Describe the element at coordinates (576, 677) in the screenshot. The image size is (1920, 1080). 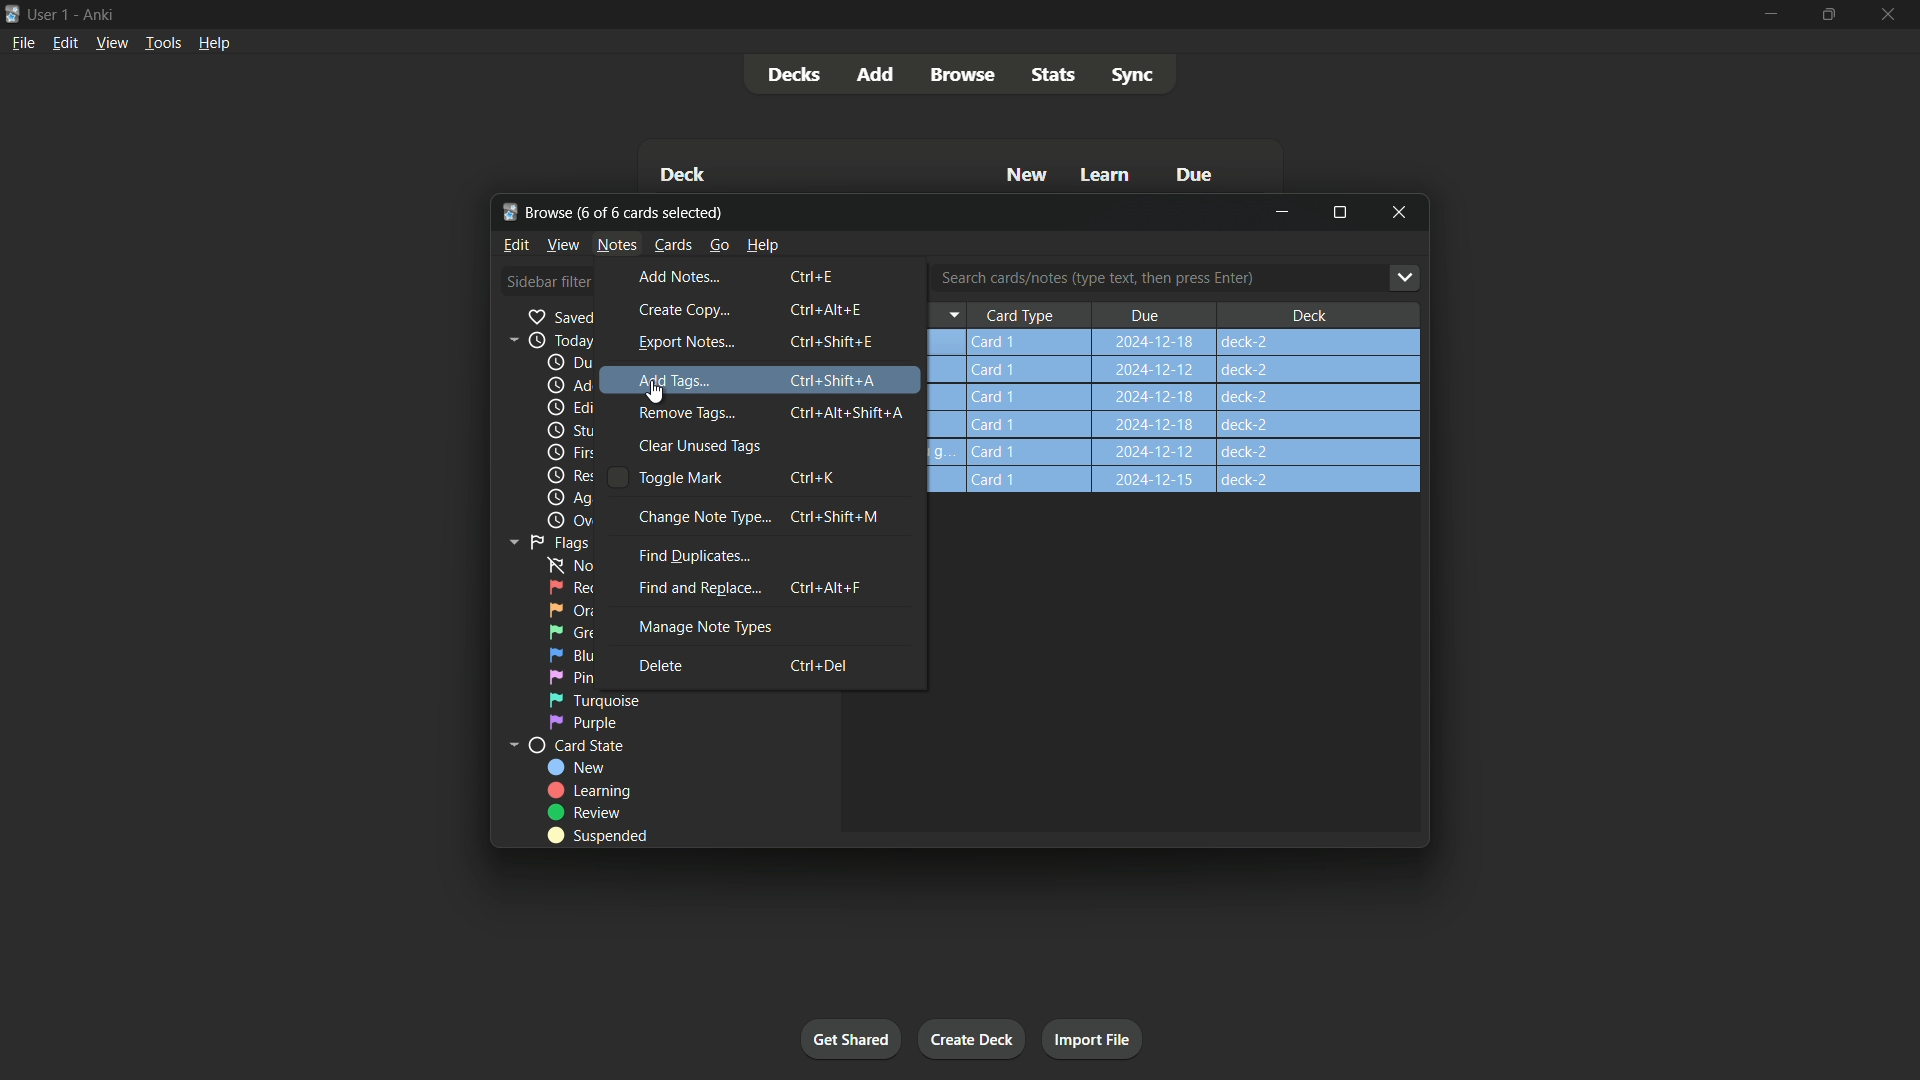
I see `pink` at that location.